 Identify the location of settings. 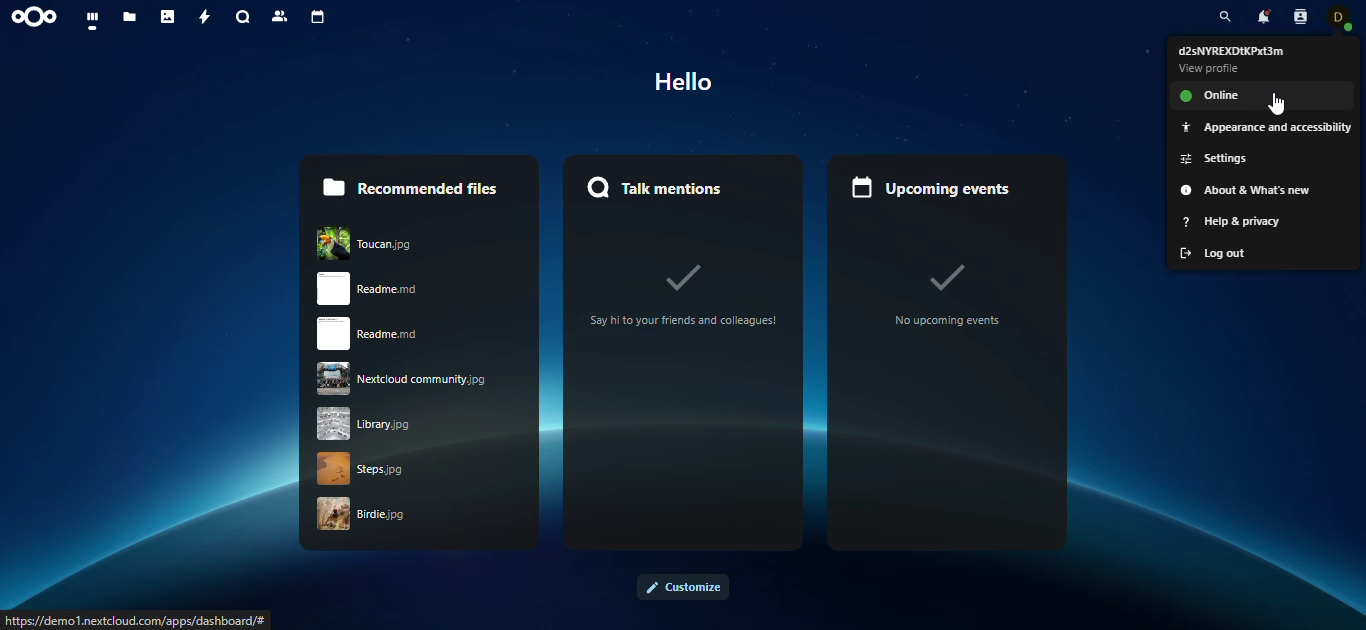
(1233, 160).